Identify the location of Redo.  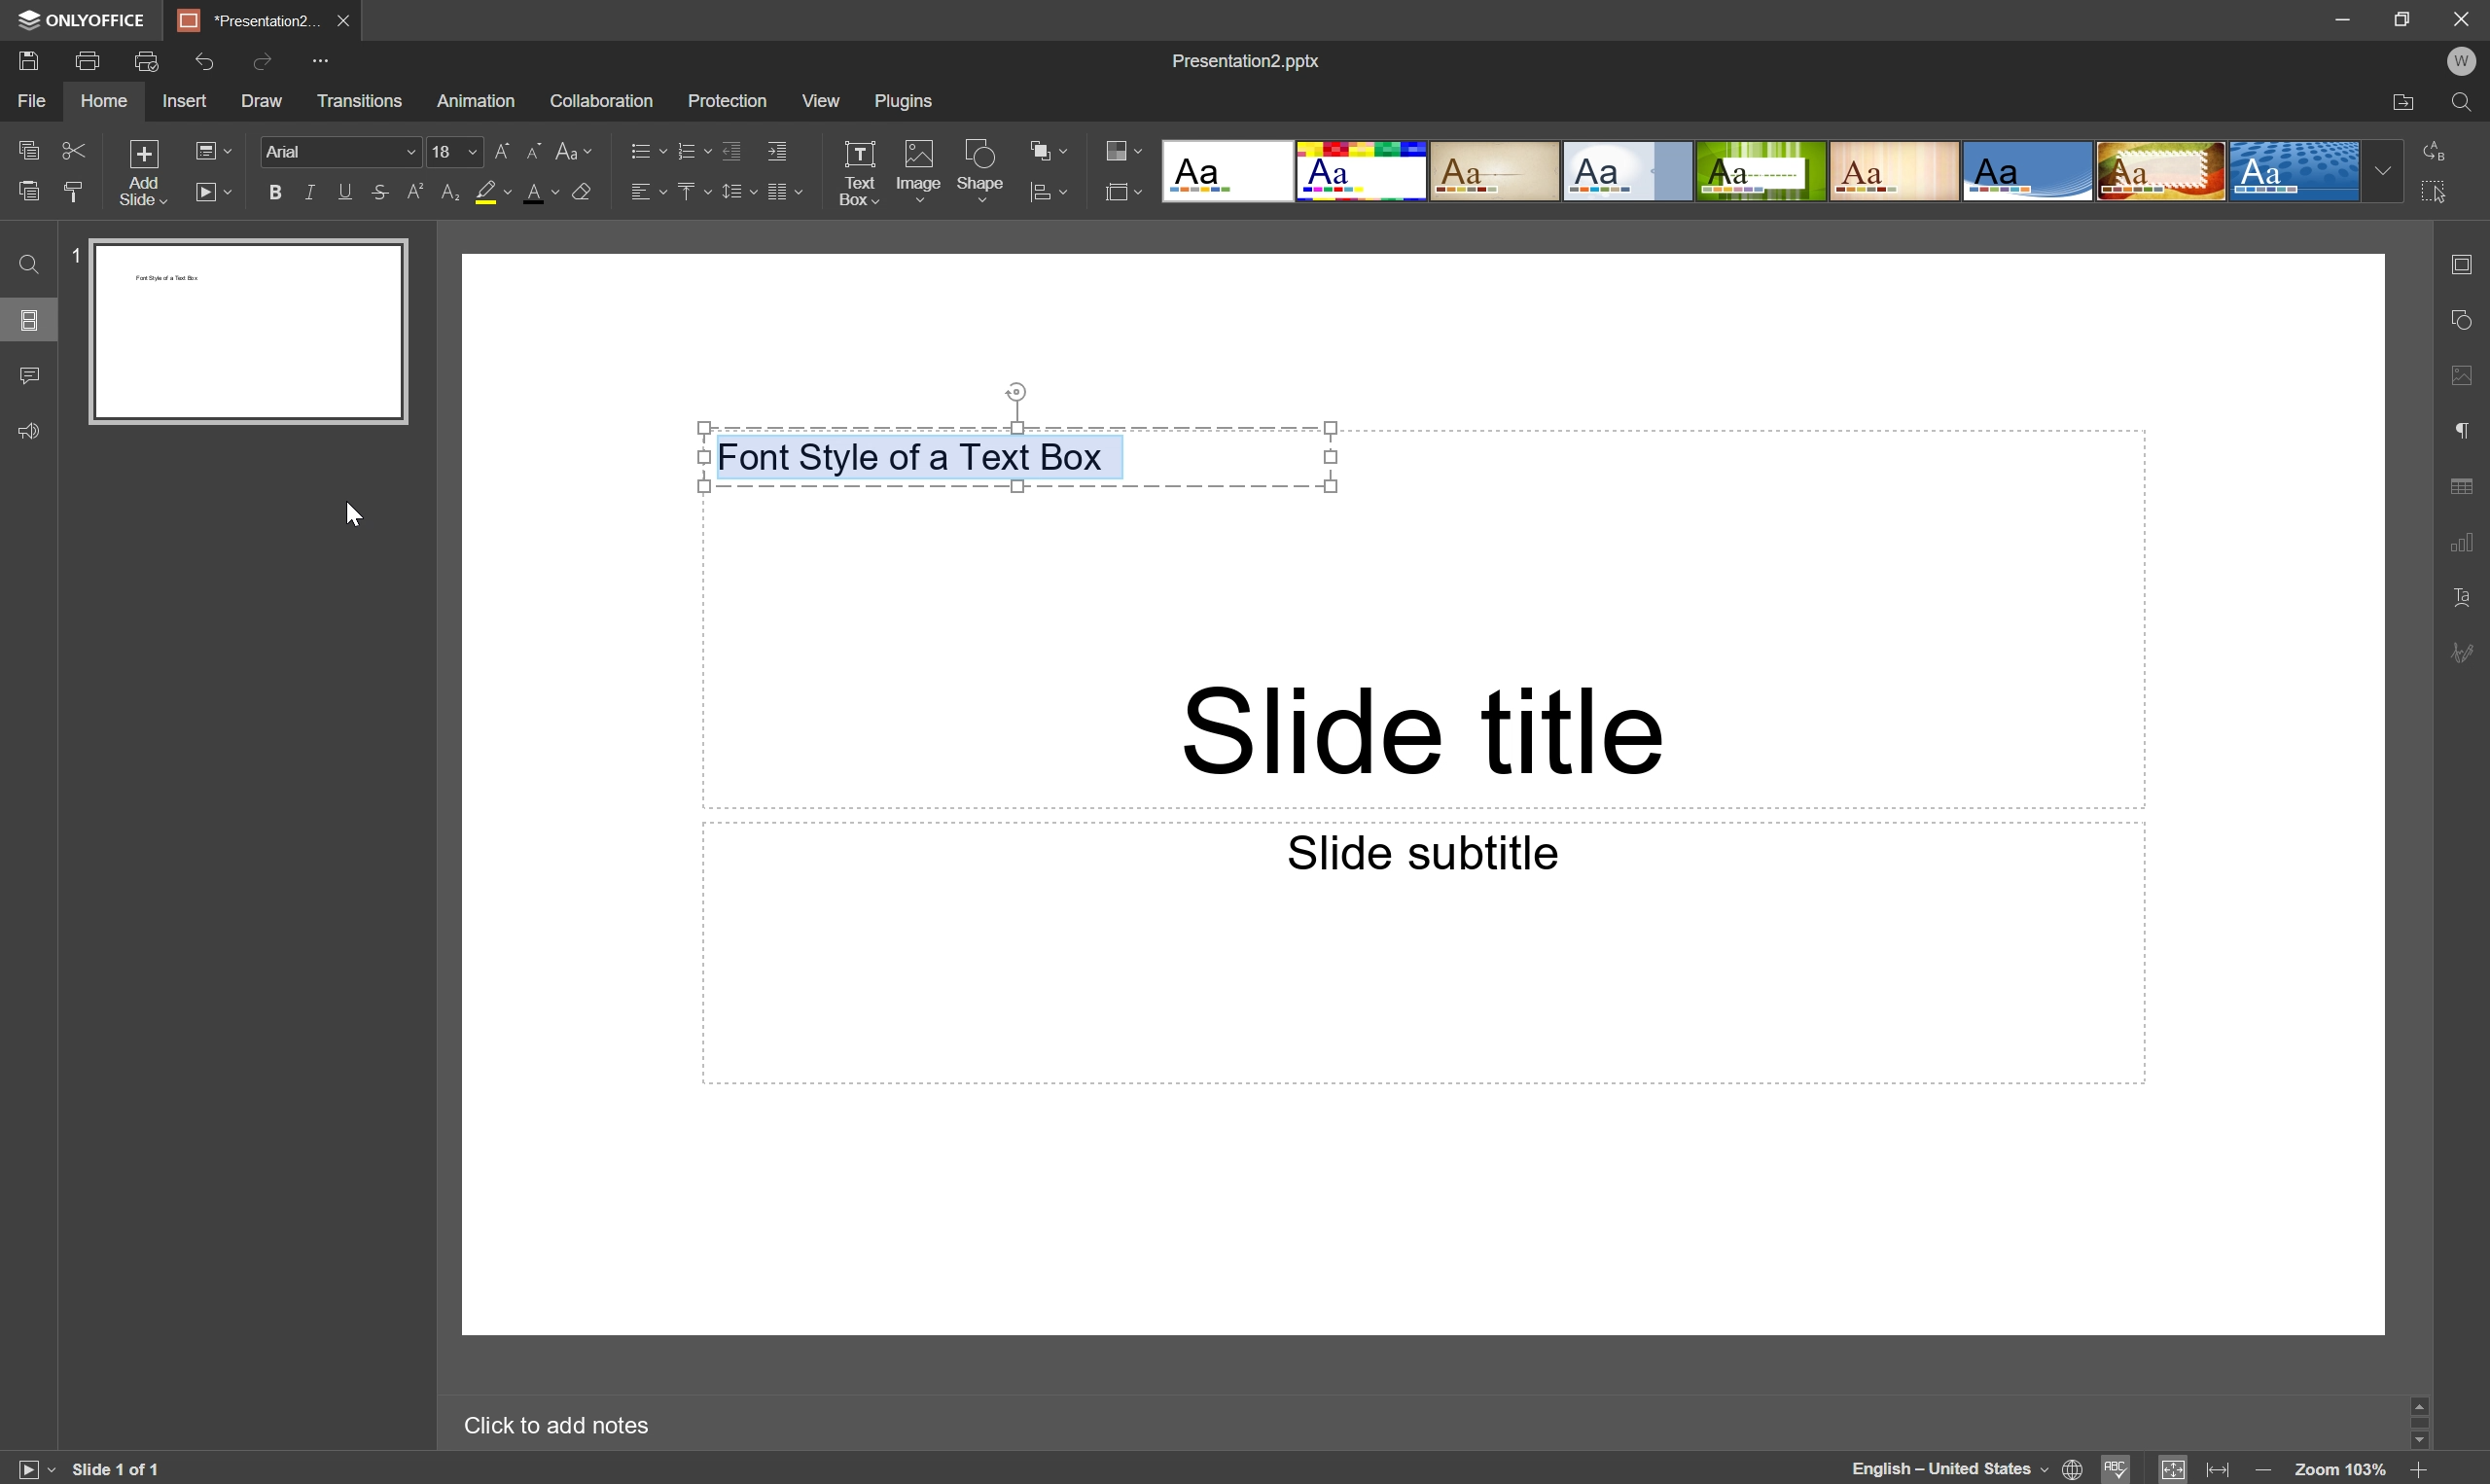
(266, 64).